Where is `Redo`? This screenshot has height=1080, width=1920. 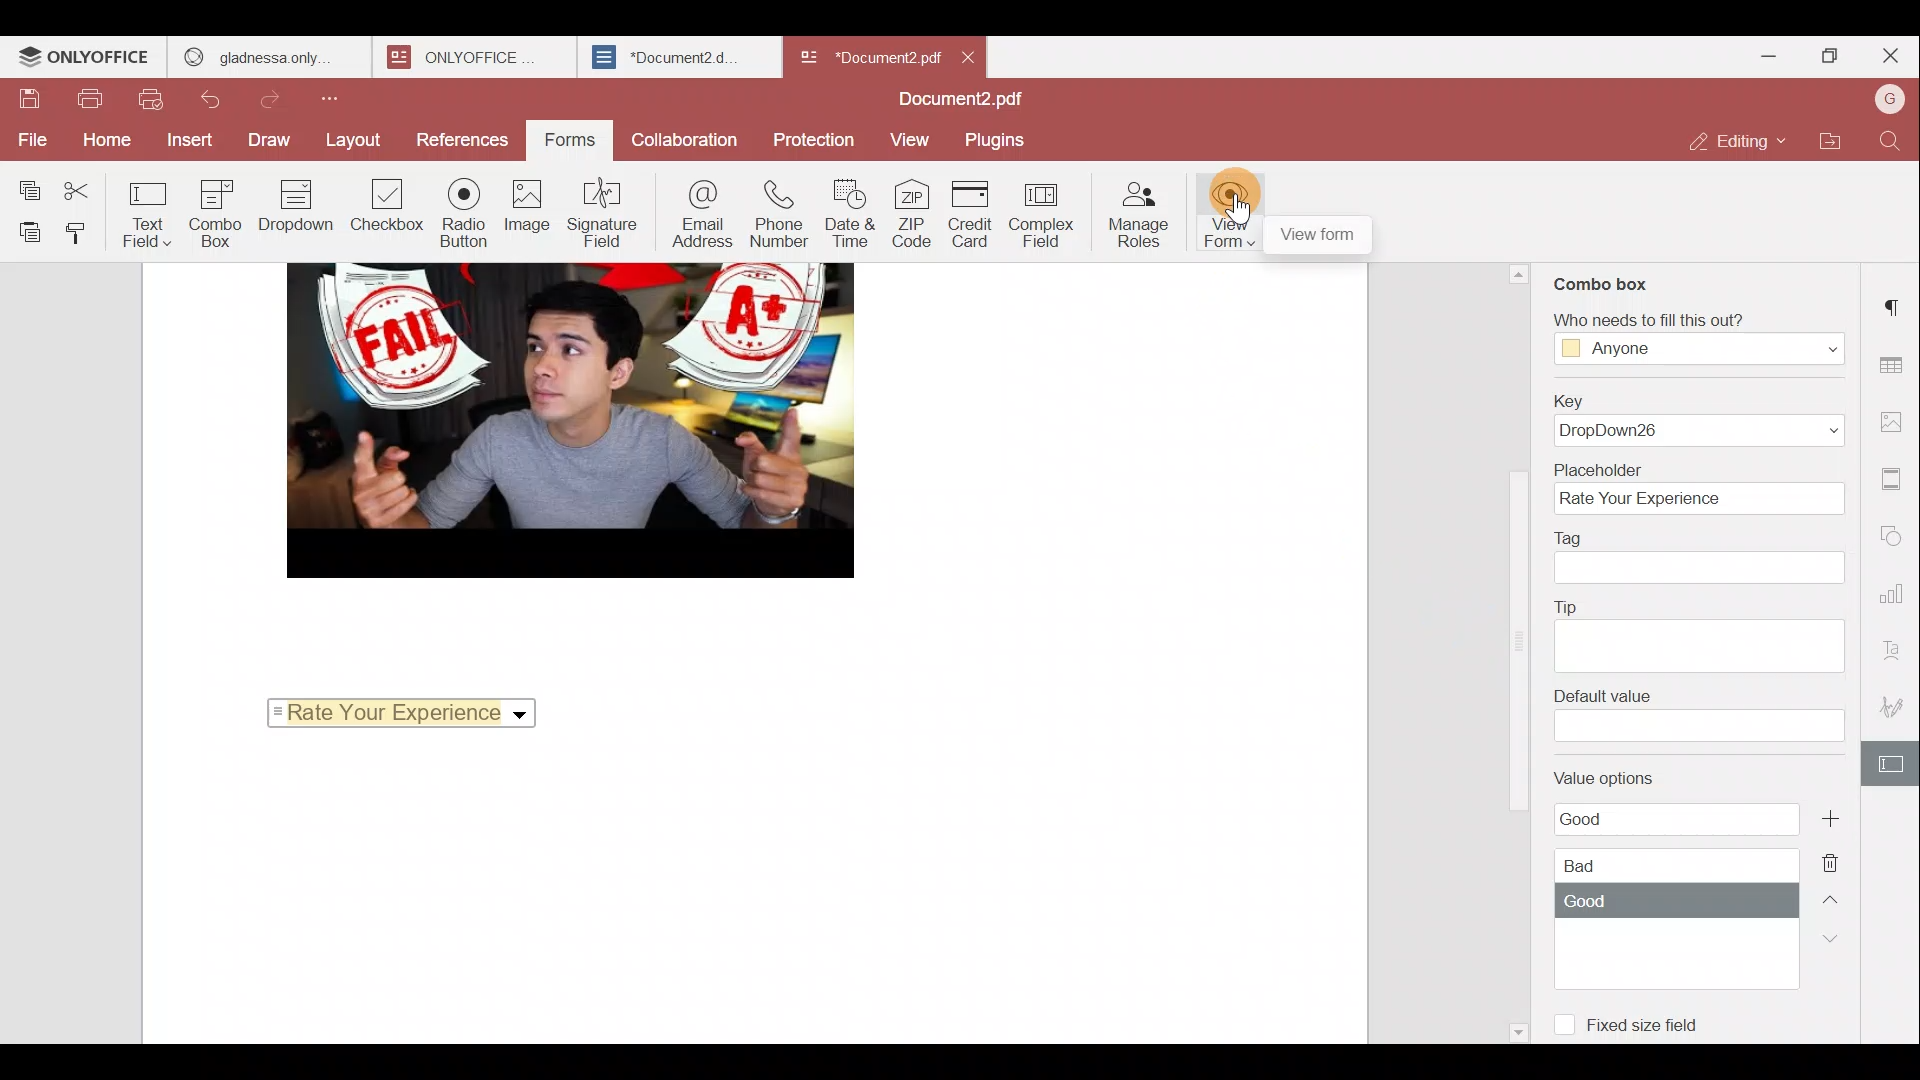 Redo is located at coordinates (280, 100).